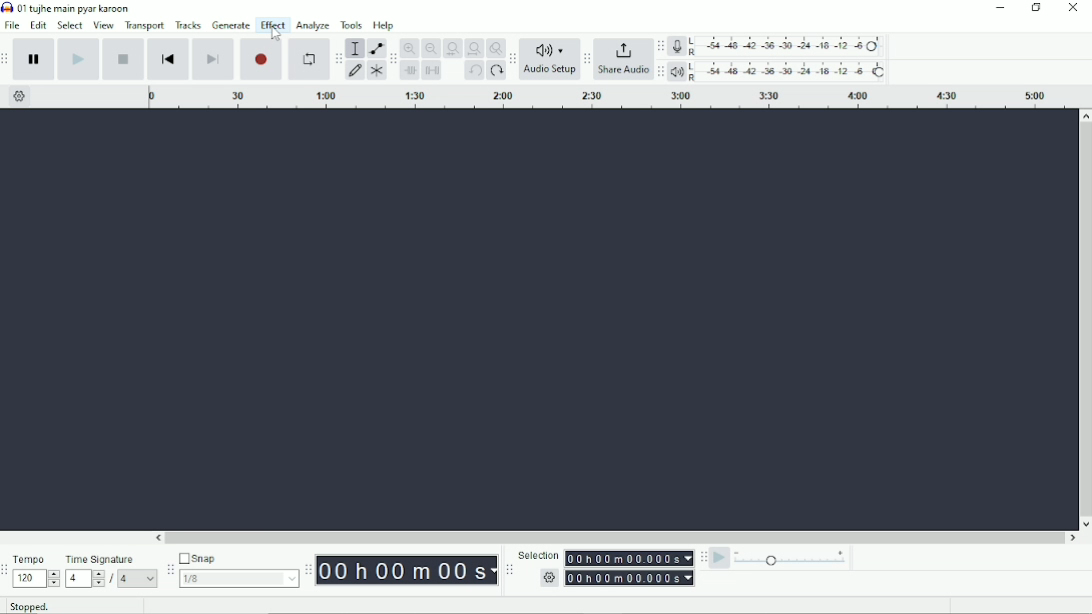 This screenshot has height=614, width=1092. What do you see at coordinates (169, 571) in the screenshot?
I see `Audacity snapping toolbar` at bounding box center [169, 571].